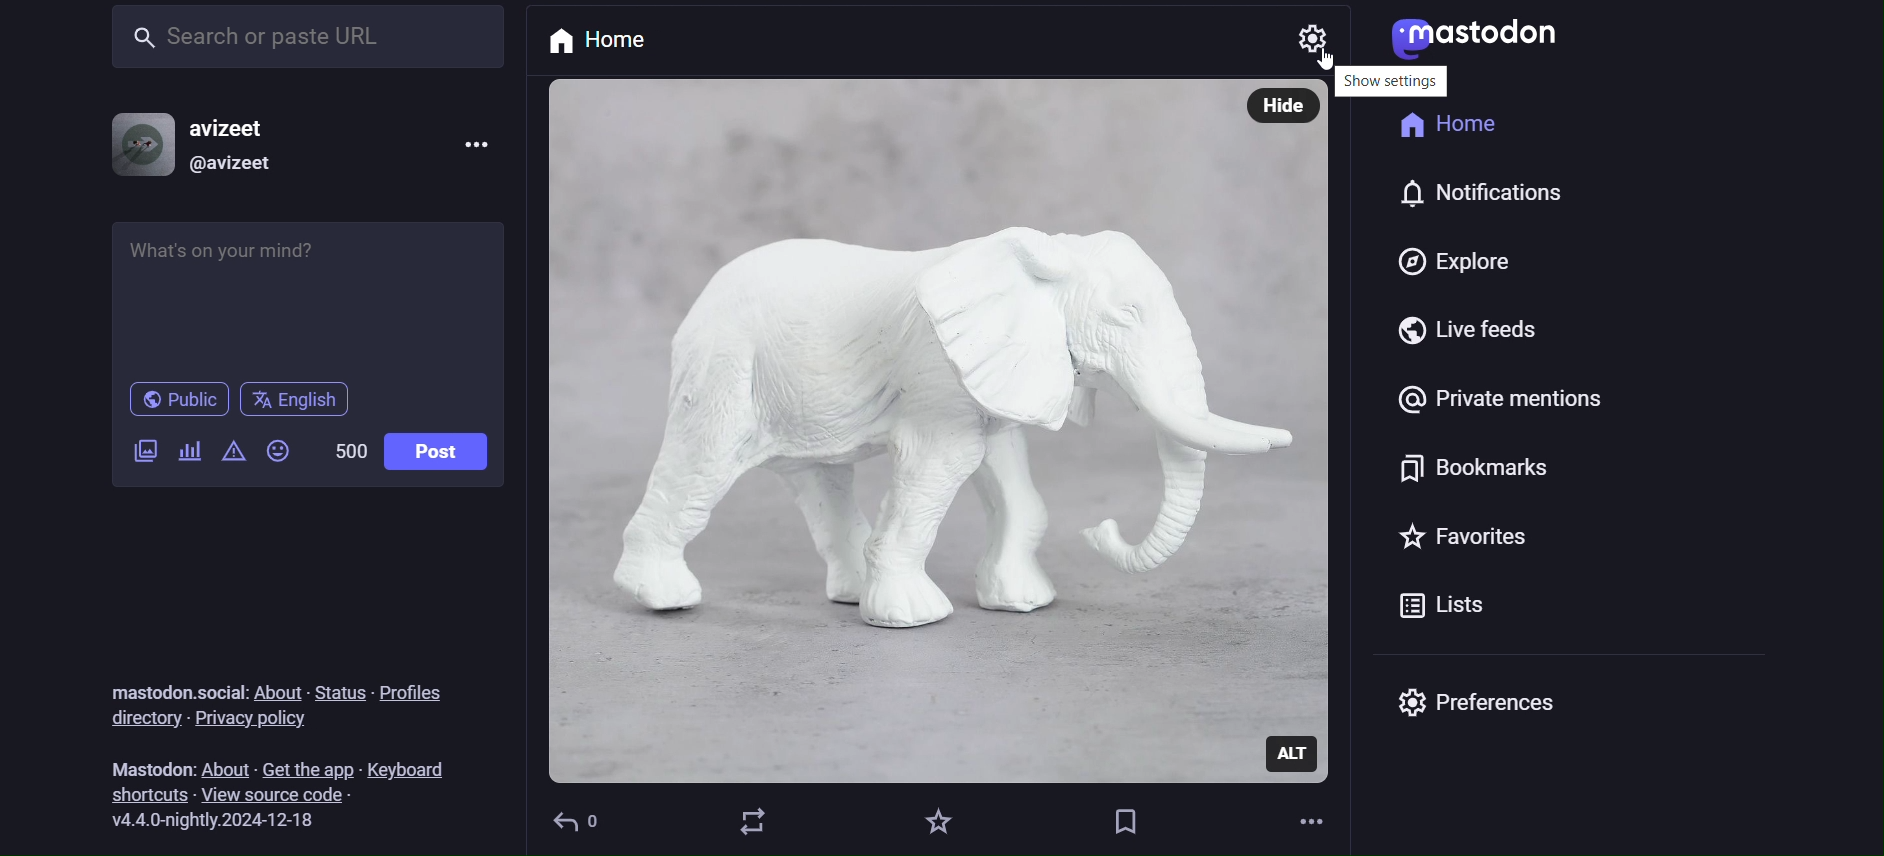 Image resolution: width=1884 pixels, height=856 pixels. Describe the element at coordinates (1390, 81) in the screenshot. I see `Show setting` at that location.